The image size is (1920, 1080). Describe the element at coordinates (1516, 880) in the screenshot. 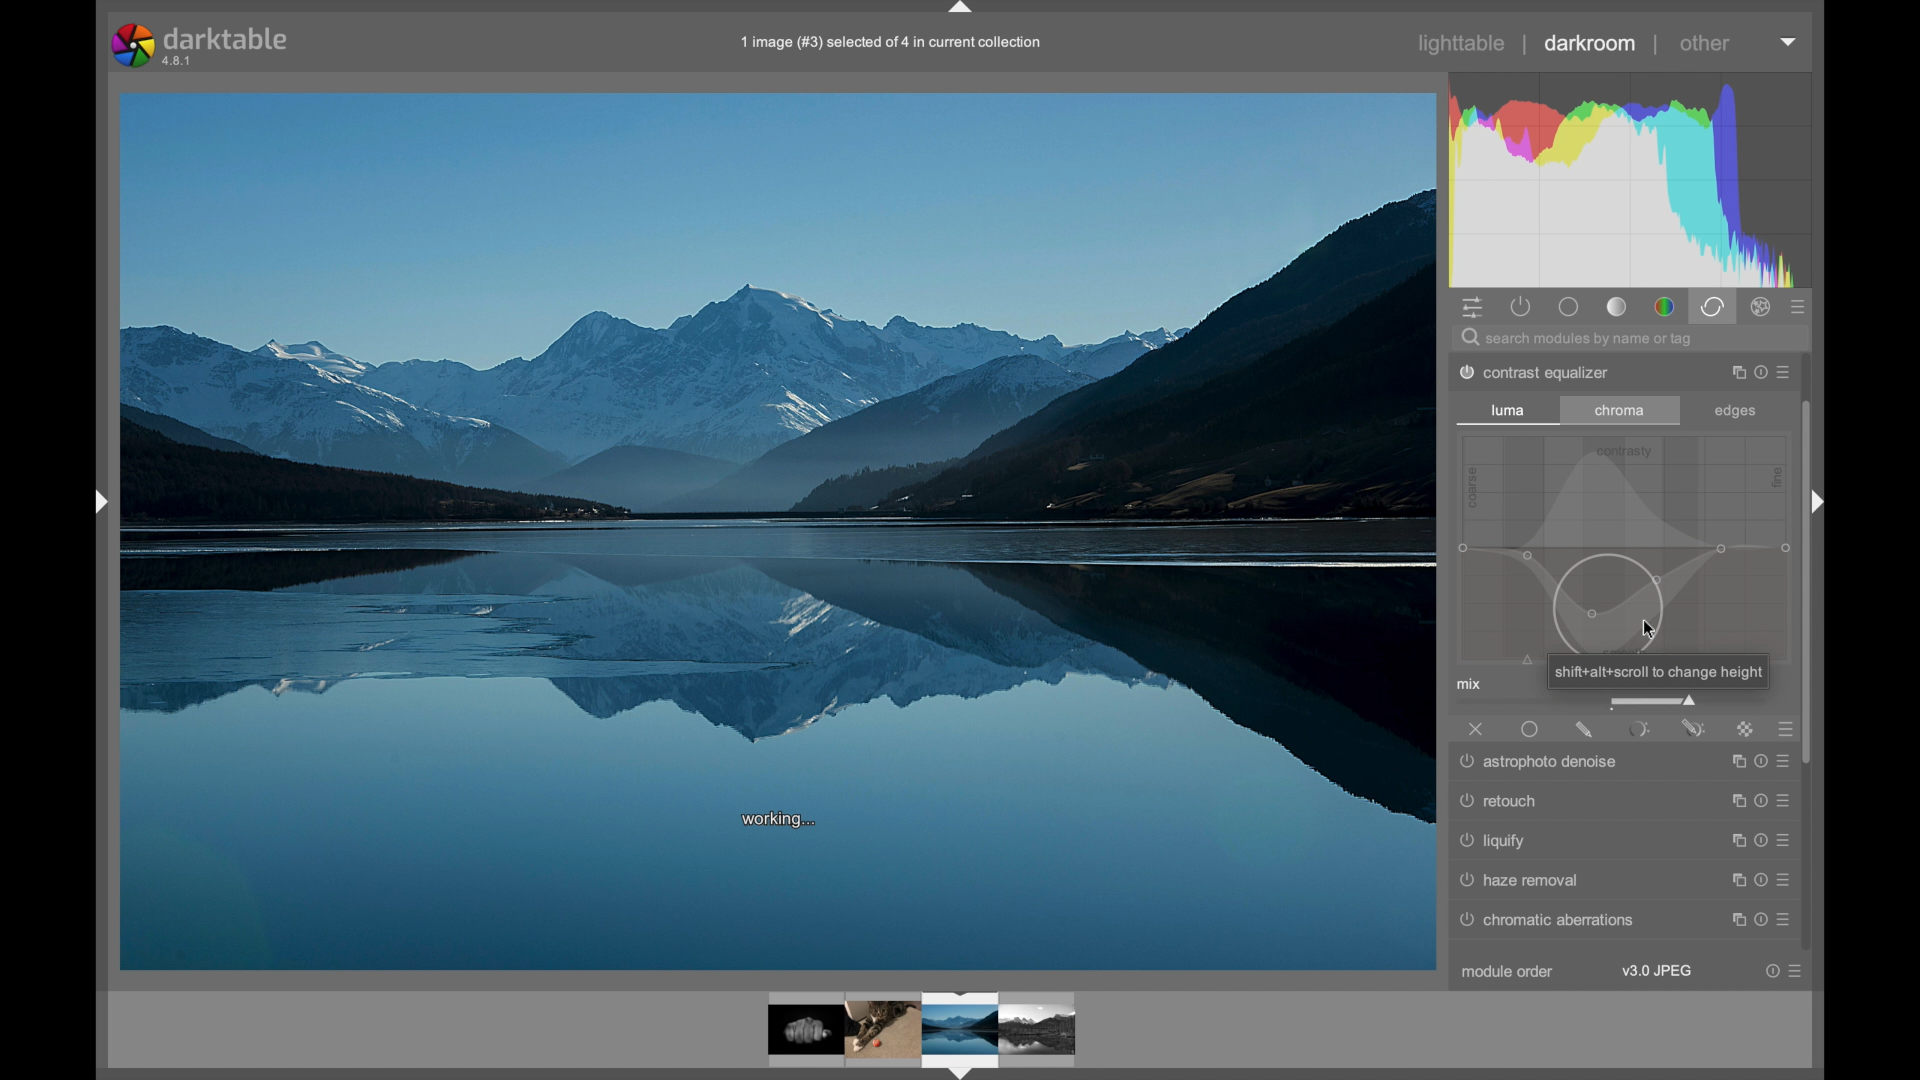

I see `raw denoise` at that location.